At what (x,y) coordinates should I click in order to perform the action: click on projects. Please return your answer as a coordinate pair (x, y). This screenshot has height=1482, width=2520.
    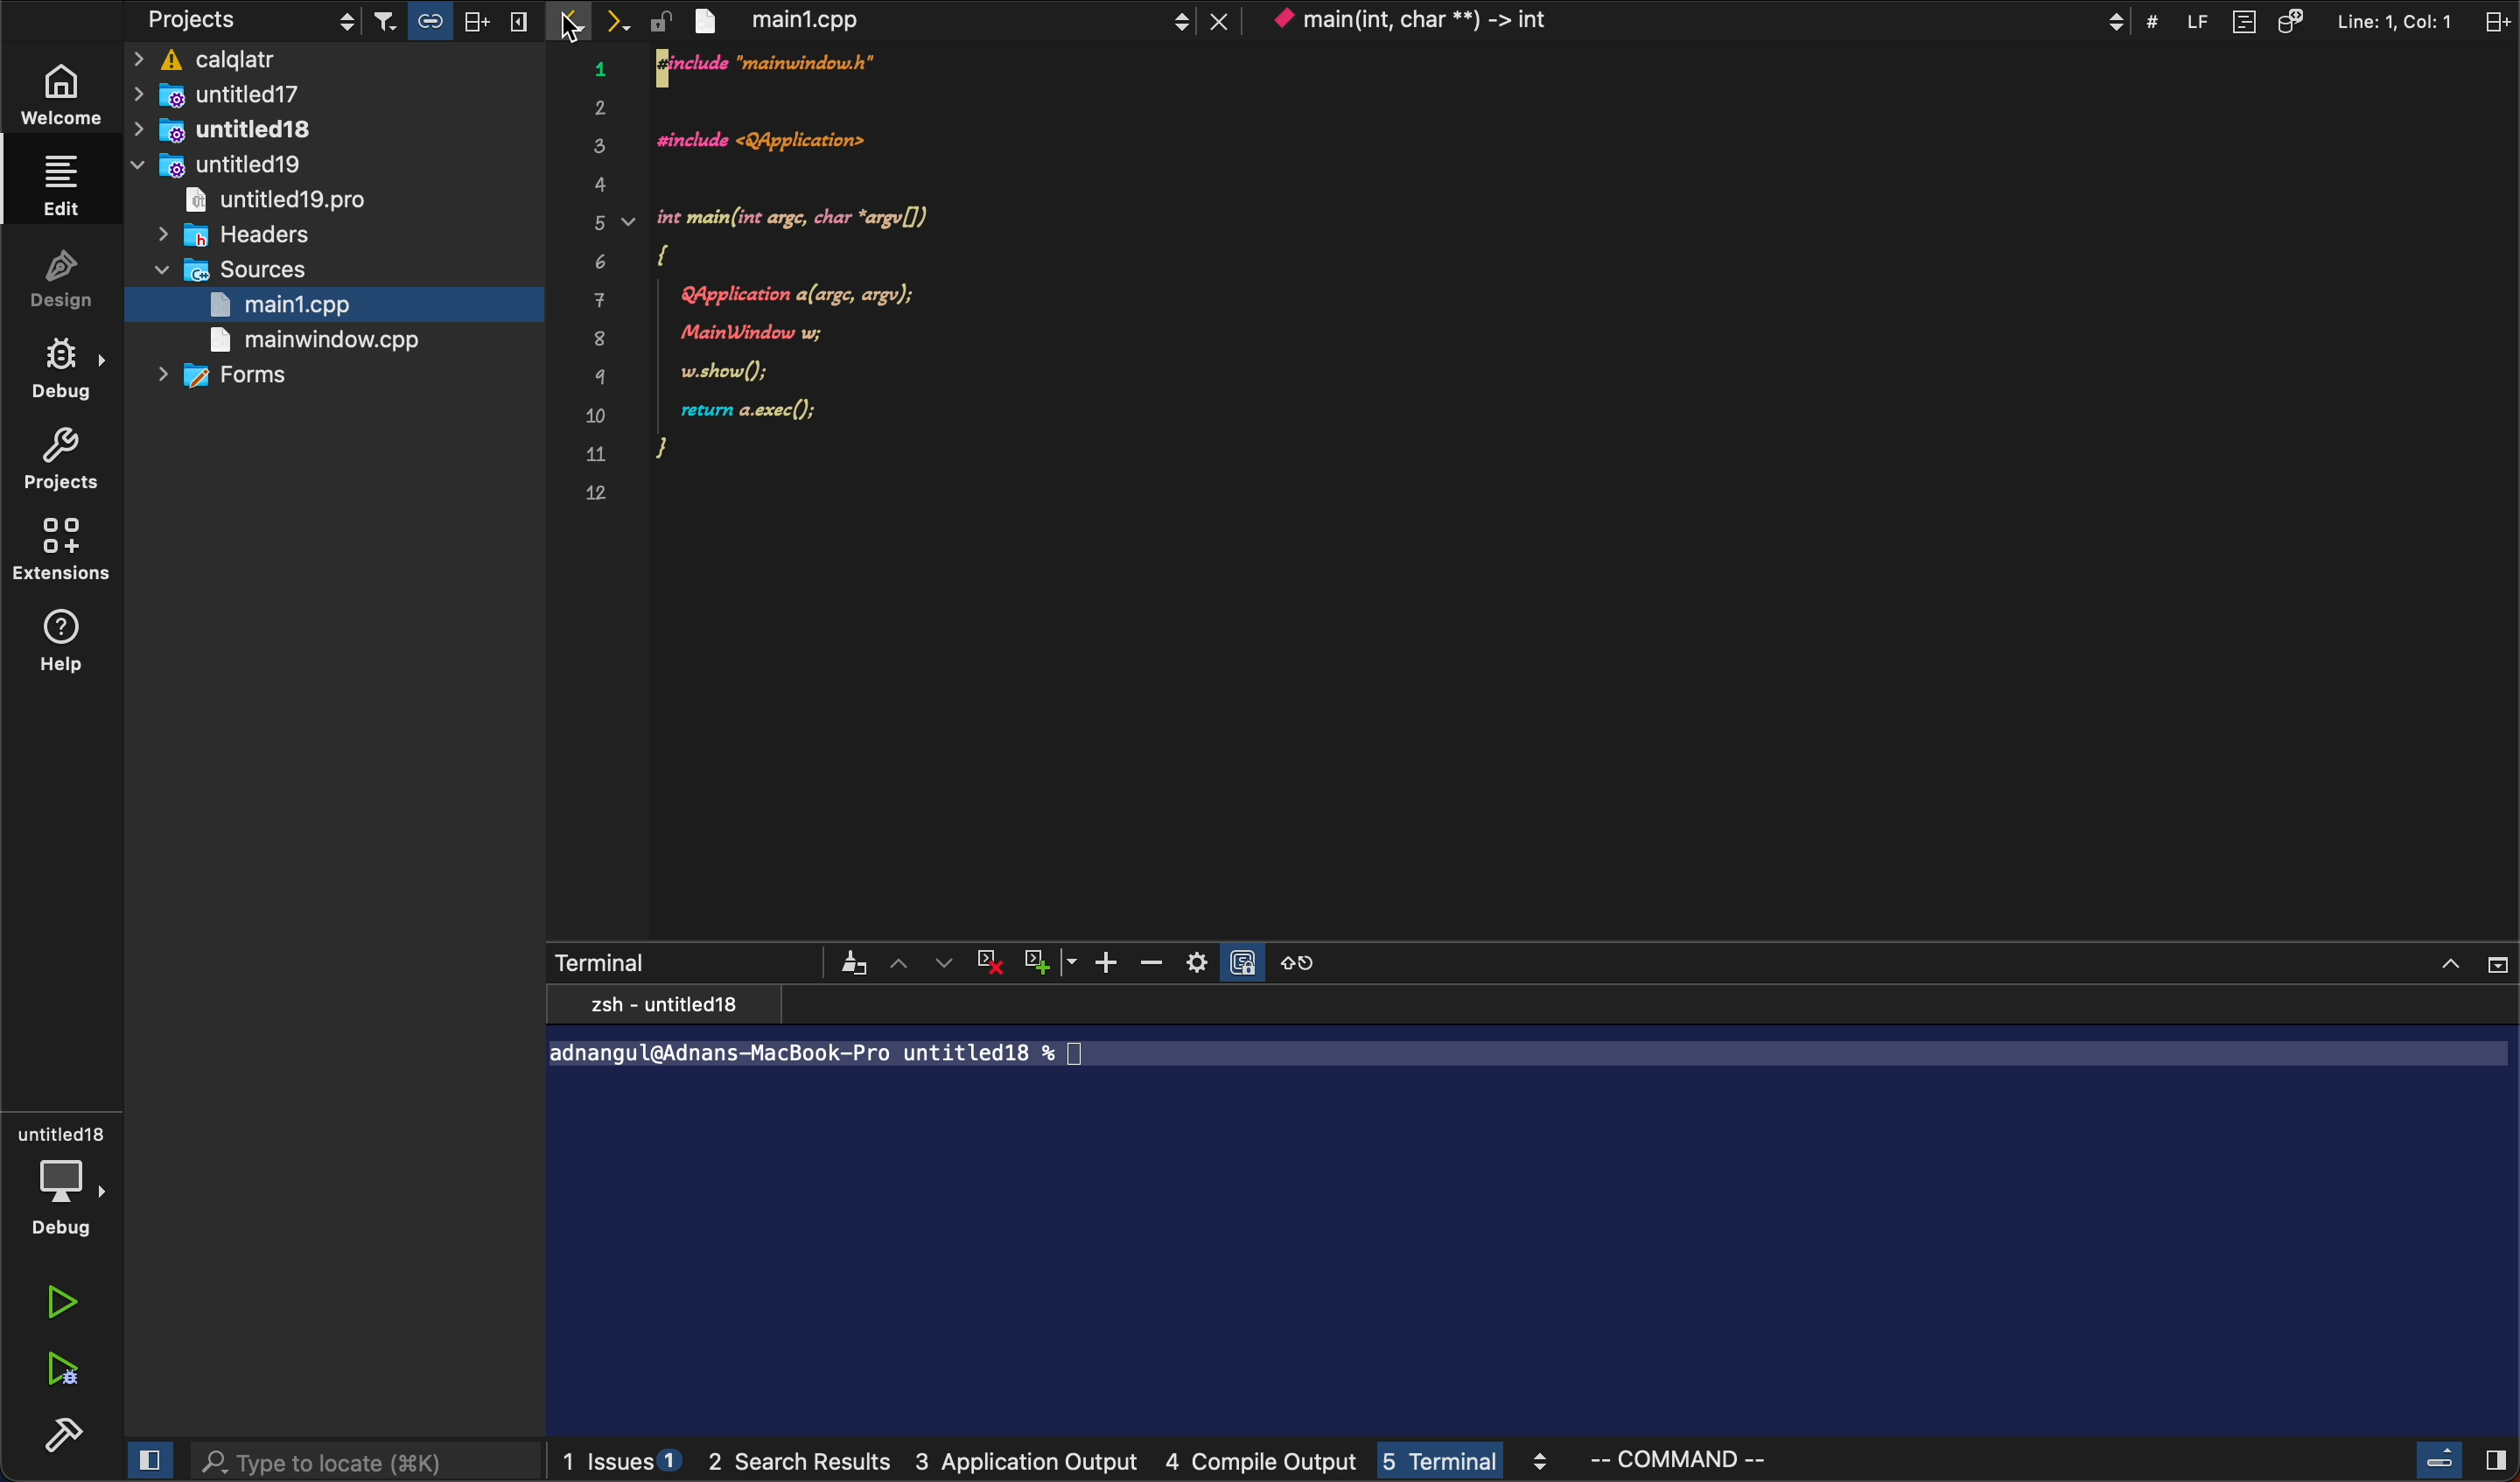
    Looking at the image, I should click on (242, 22).